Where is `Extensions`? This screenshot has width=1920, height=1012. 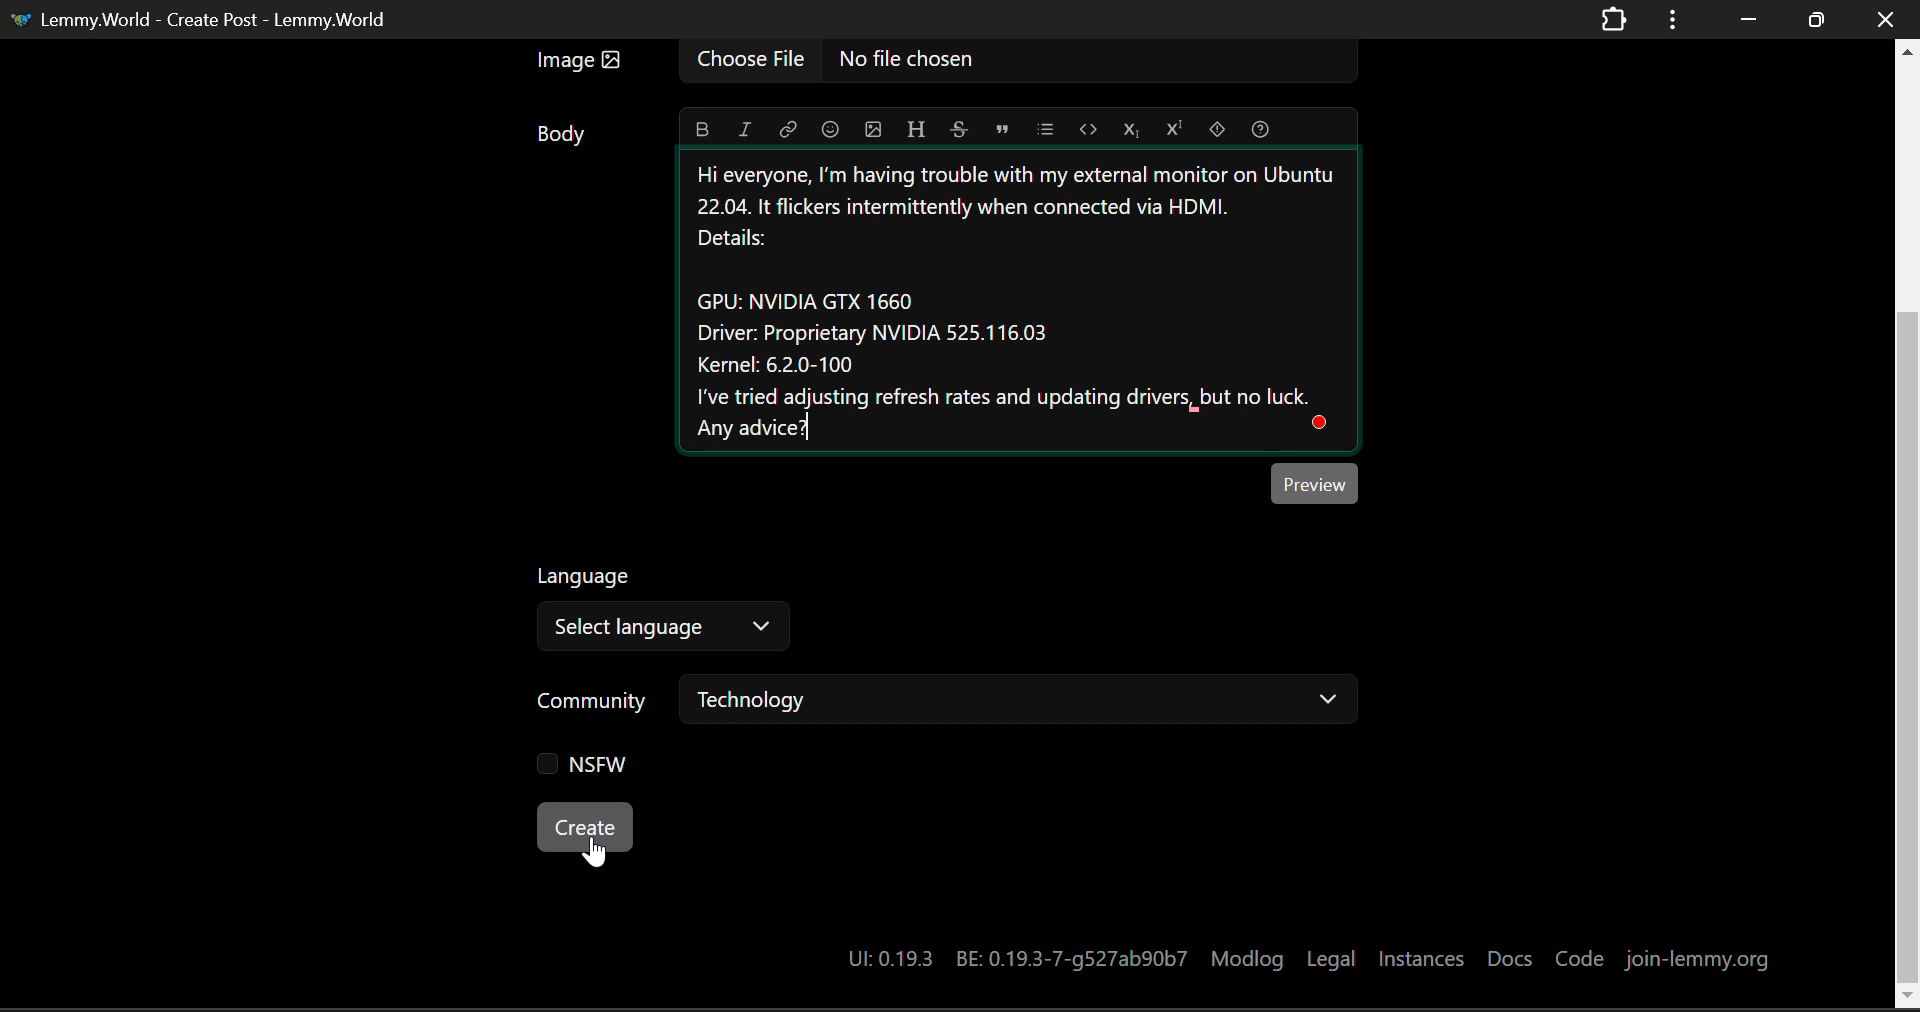 Extensions is located at coordinates (1614, 21).